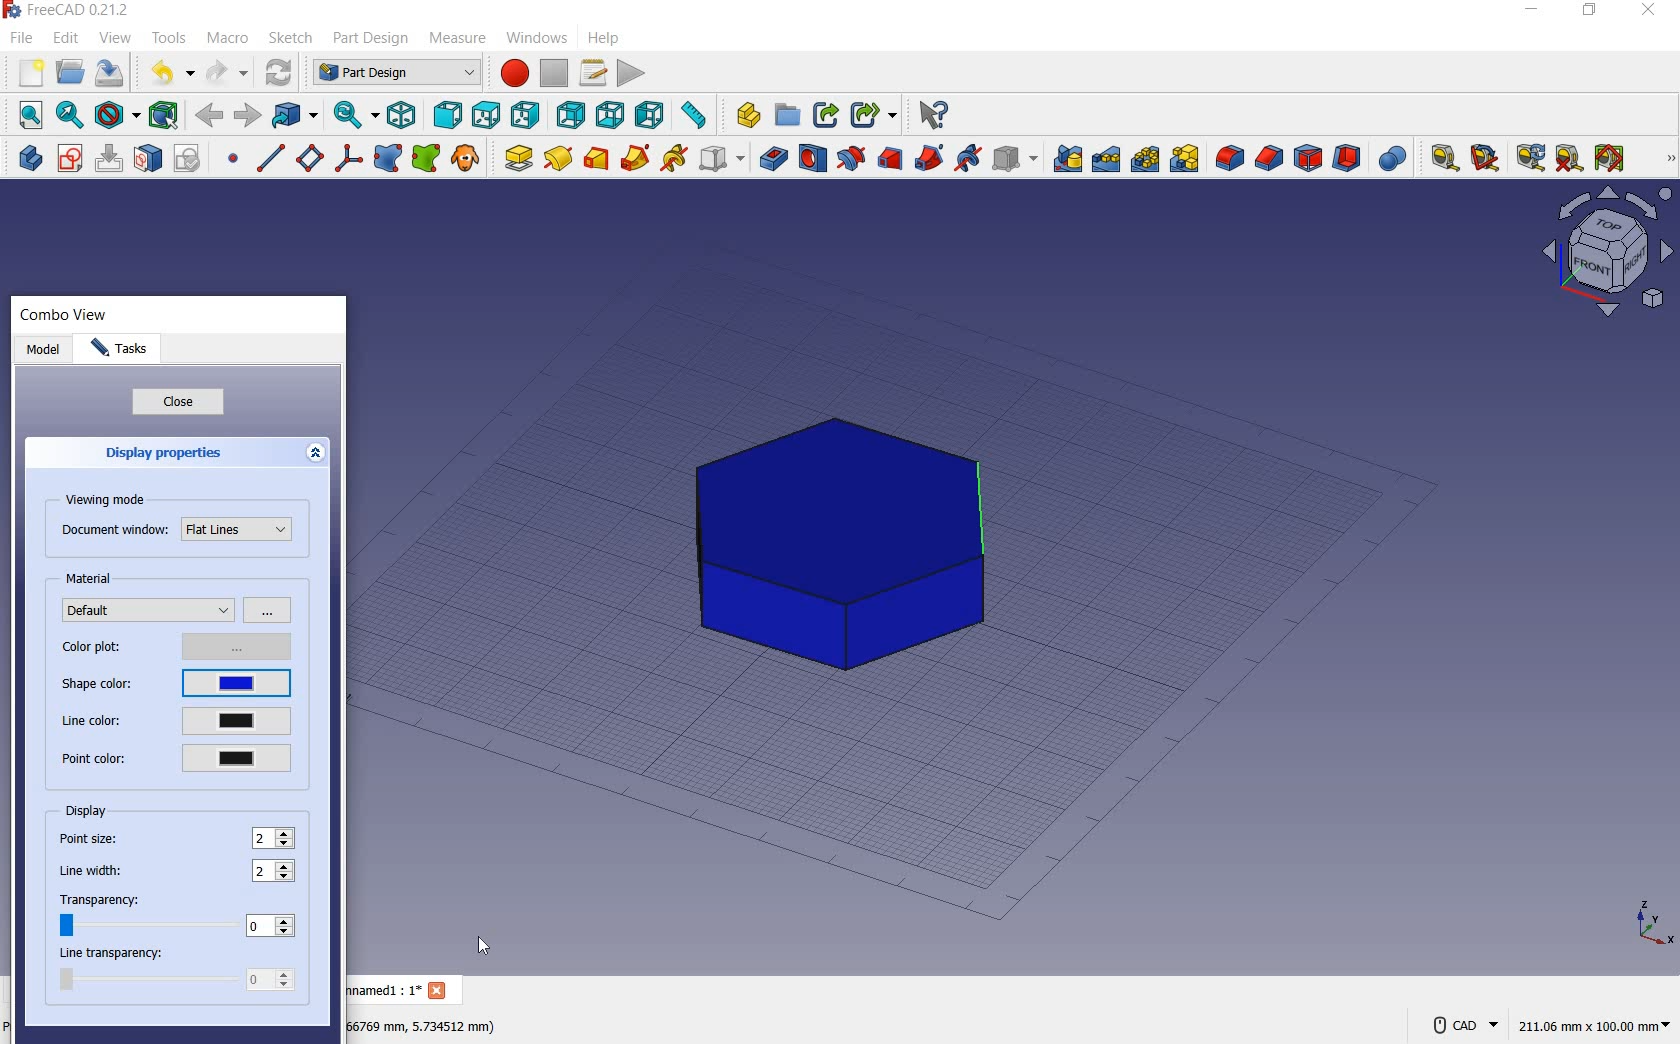 This screenshot has width=1680, height=1044. Describe the element at coordinates (29, 73) in the screenshot. I see `new` at that location.